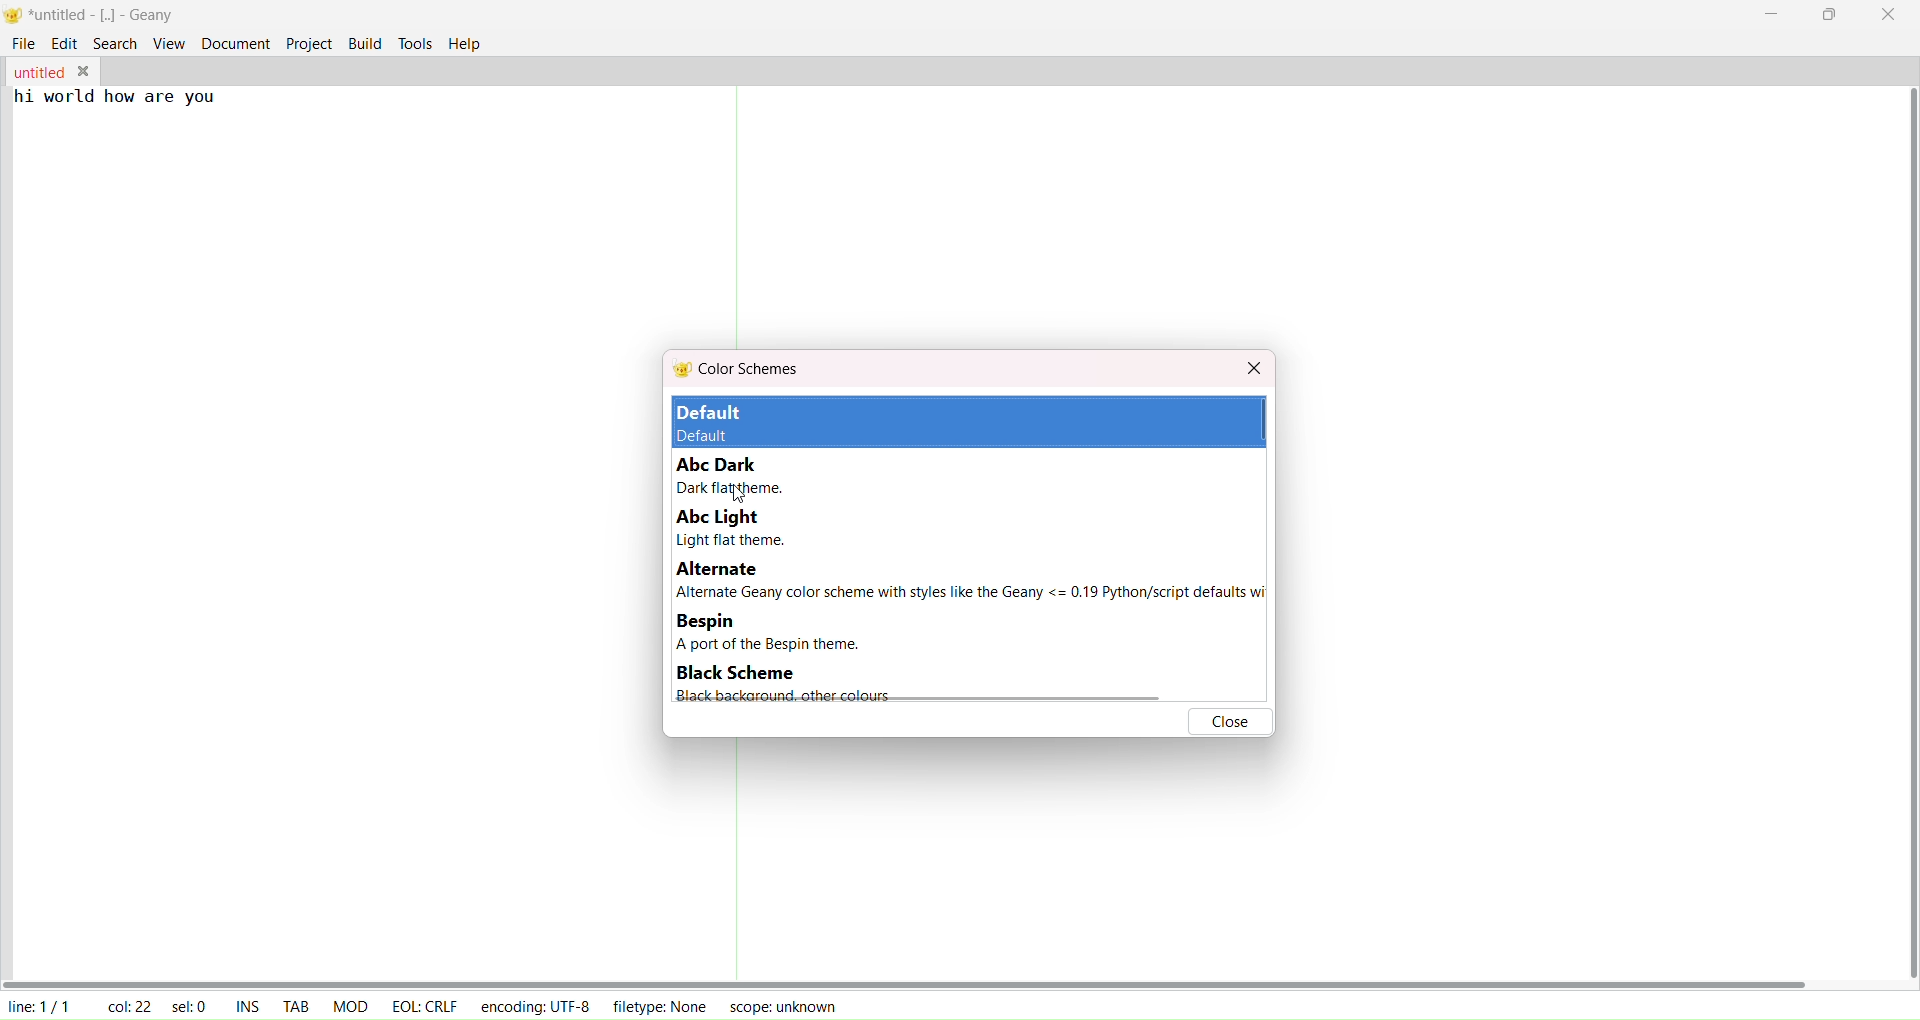 This screenshot has width=1920, height=1020. I want to click on column, so click(127, 1004).